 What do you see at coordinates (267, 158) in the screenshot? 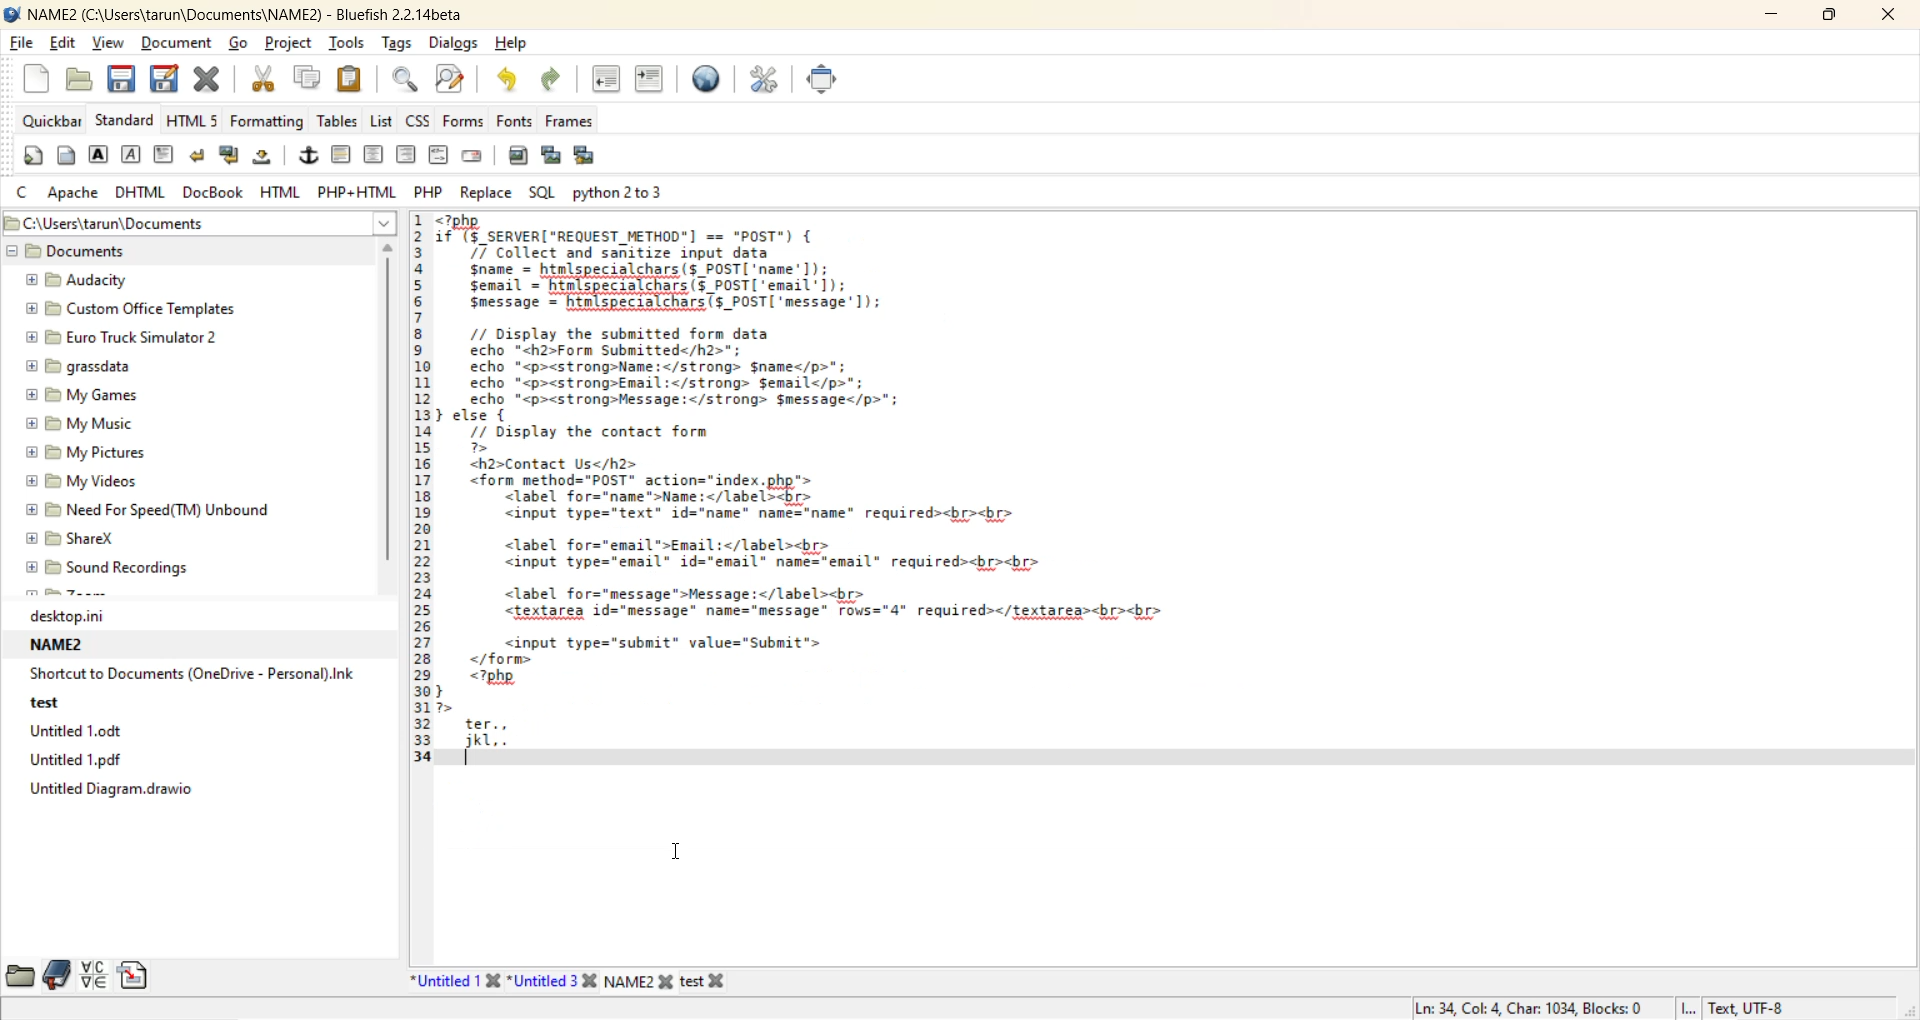
I see `non breaking space` at bounding box center [267, 158].